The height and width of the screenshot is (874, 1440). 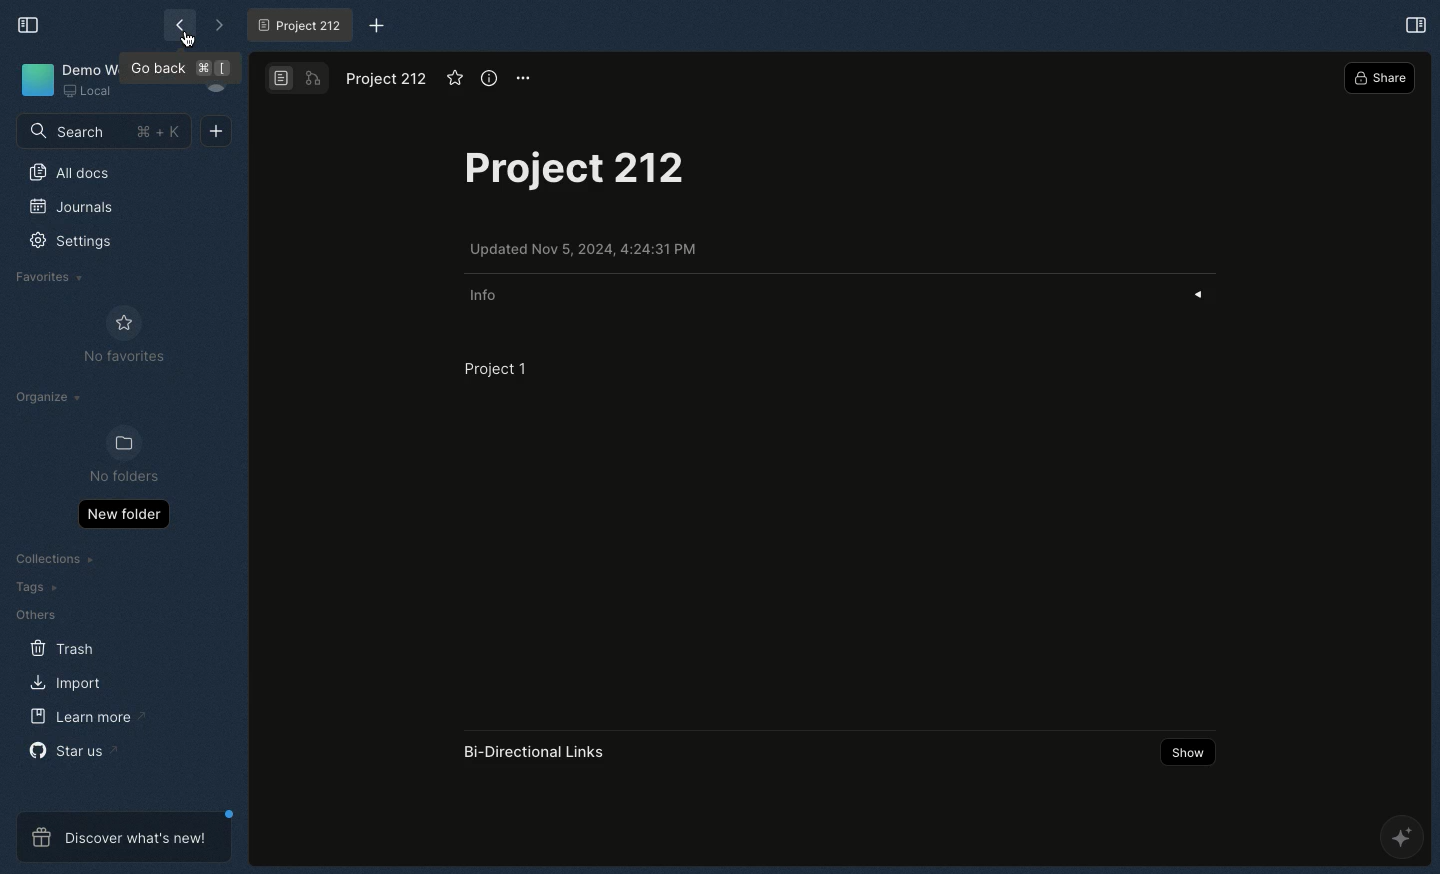 What do you see at coordinates (52, 396) in the screenshot?
I see `Organize` at bounding box center [52, 396].